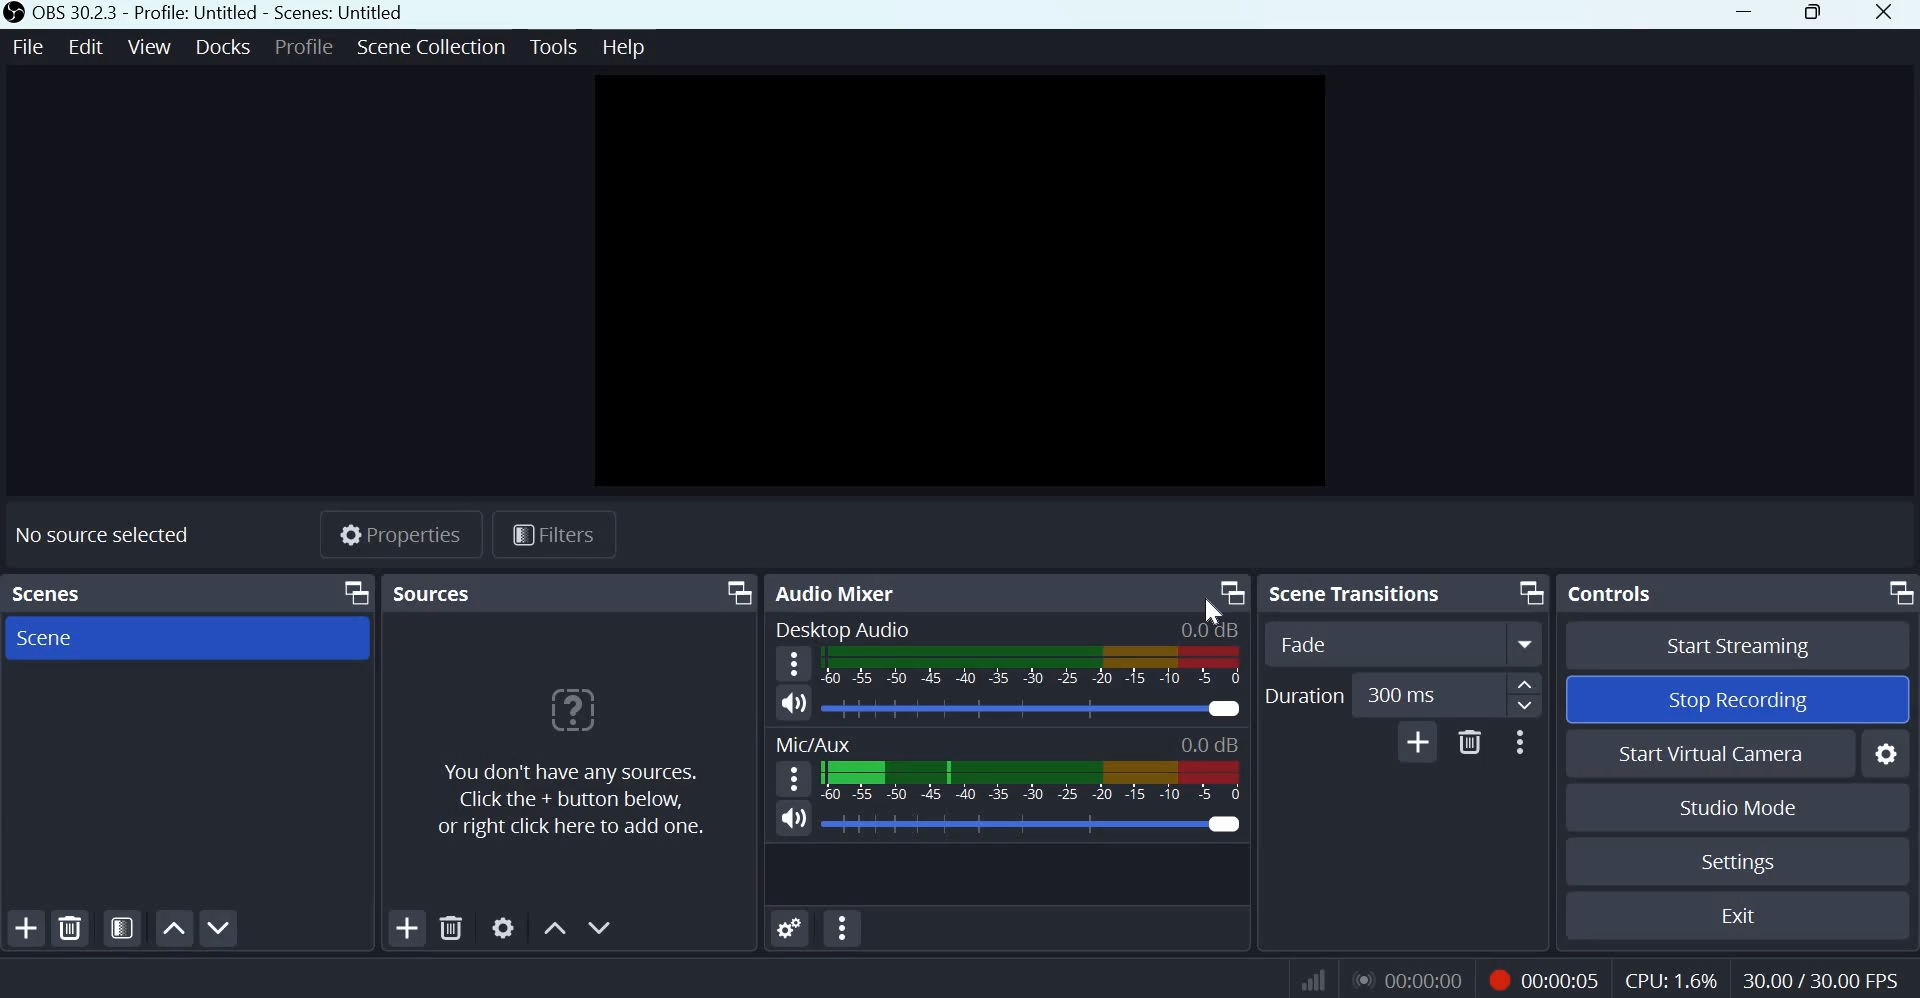  I want to click on Move scene down, so click(221, 925).